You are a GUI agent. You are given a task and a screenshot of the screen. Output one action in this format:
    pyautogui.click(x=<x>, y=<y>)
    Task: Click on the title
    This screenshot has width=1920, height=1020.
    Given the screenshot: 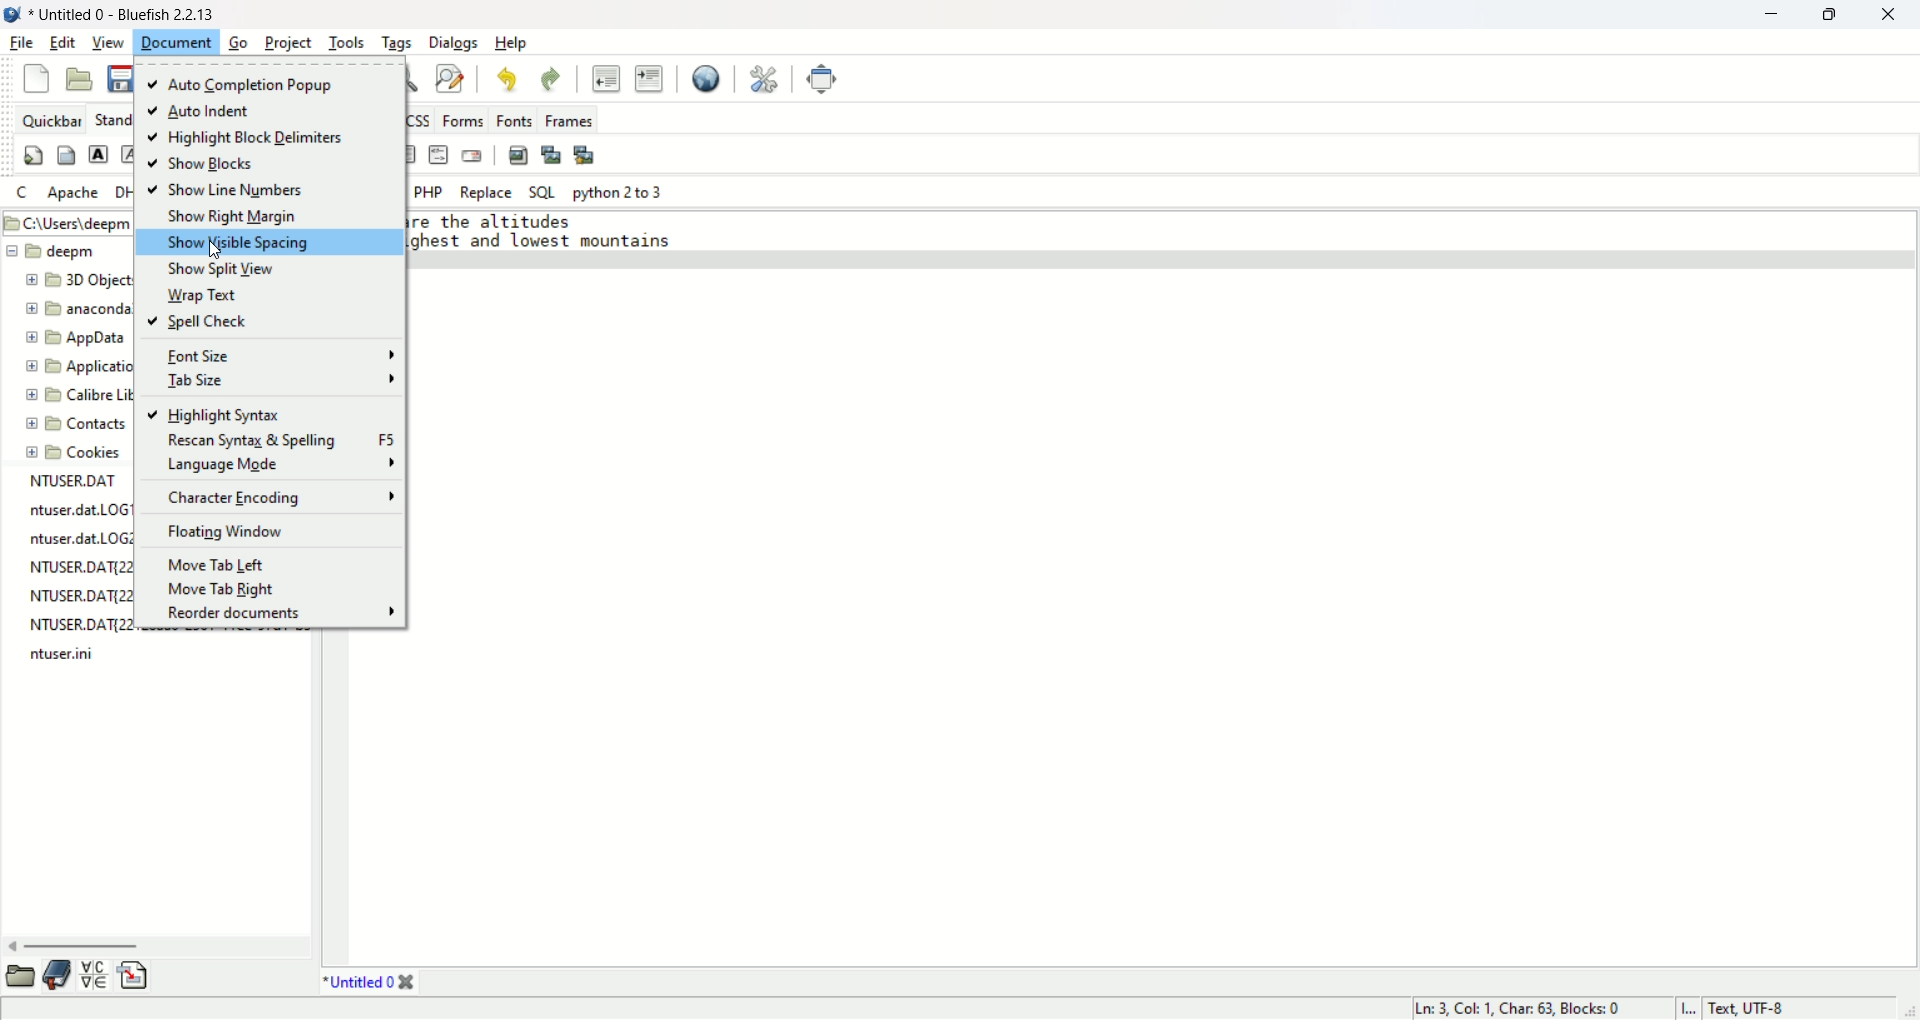 What is the action you would take?
    pyautogui.click(x=362, y=982)
    